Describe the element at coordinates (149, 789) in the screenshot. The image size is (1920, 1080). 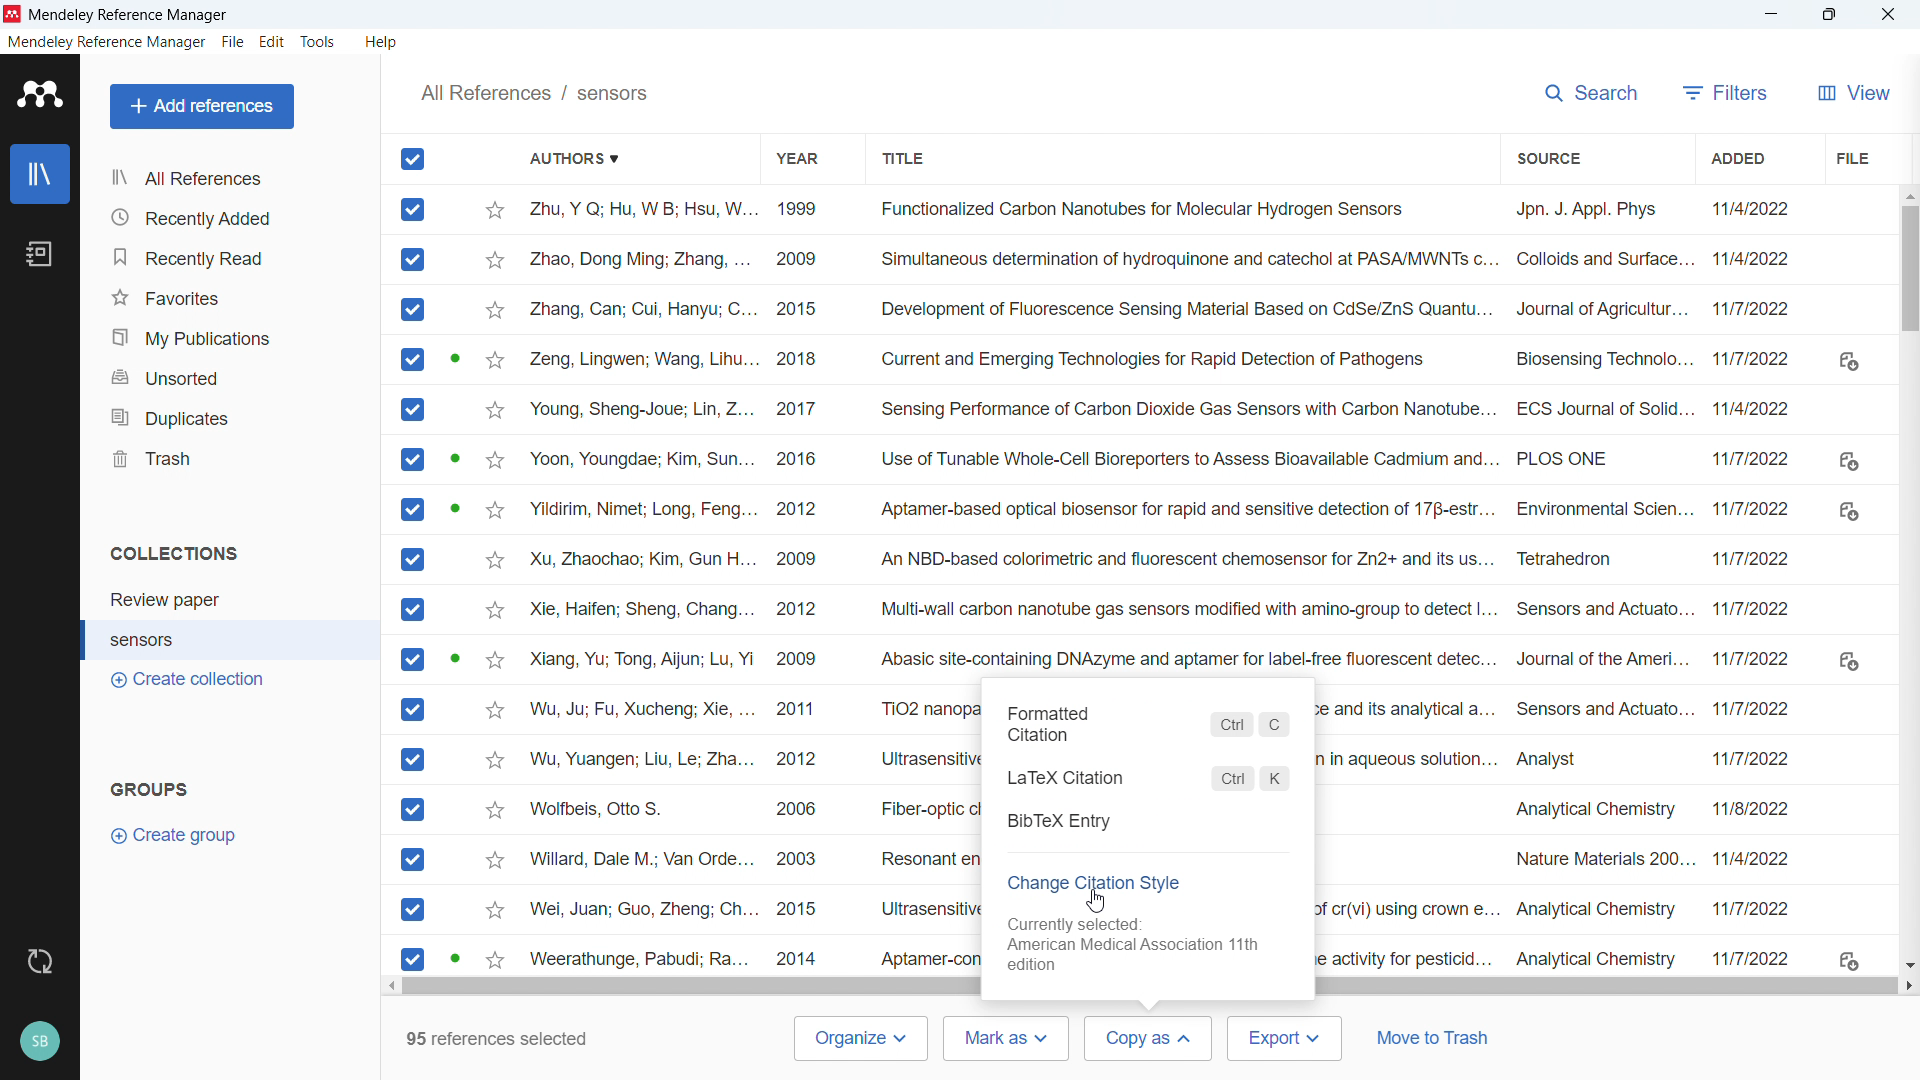
I see `groups` at that location.